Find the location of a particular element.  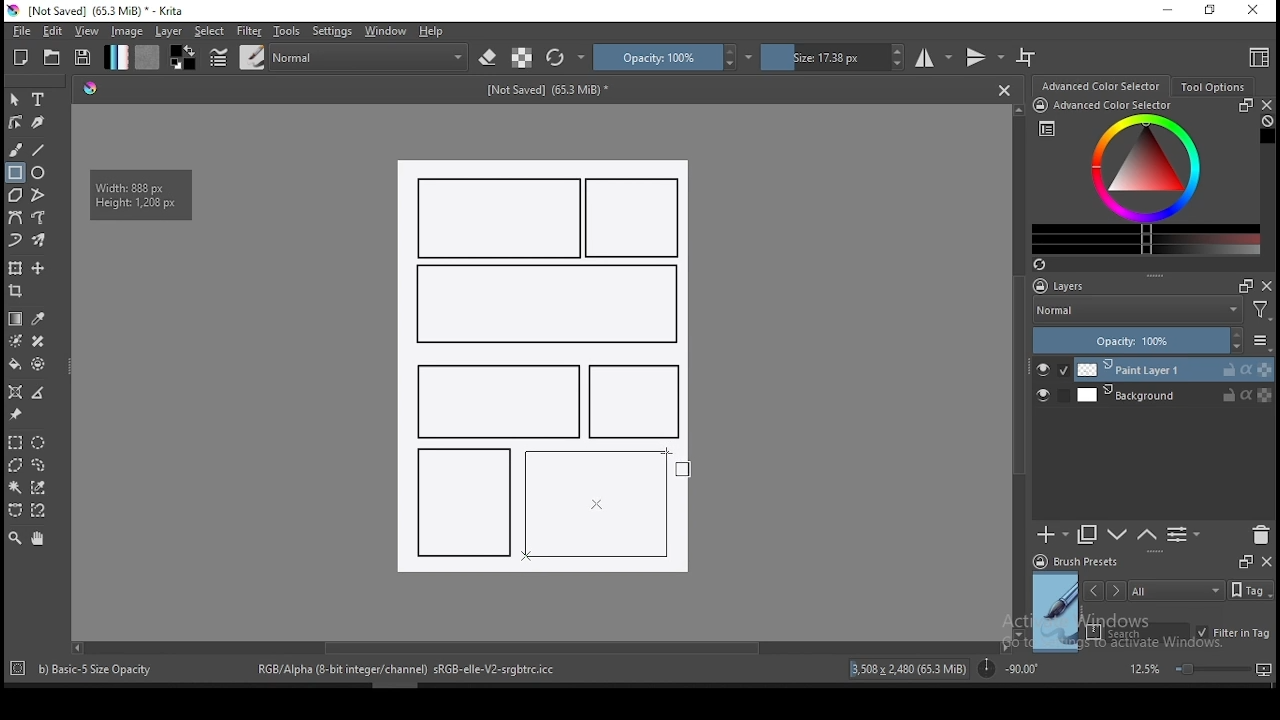

Close is located at coordinates (1004, 89).